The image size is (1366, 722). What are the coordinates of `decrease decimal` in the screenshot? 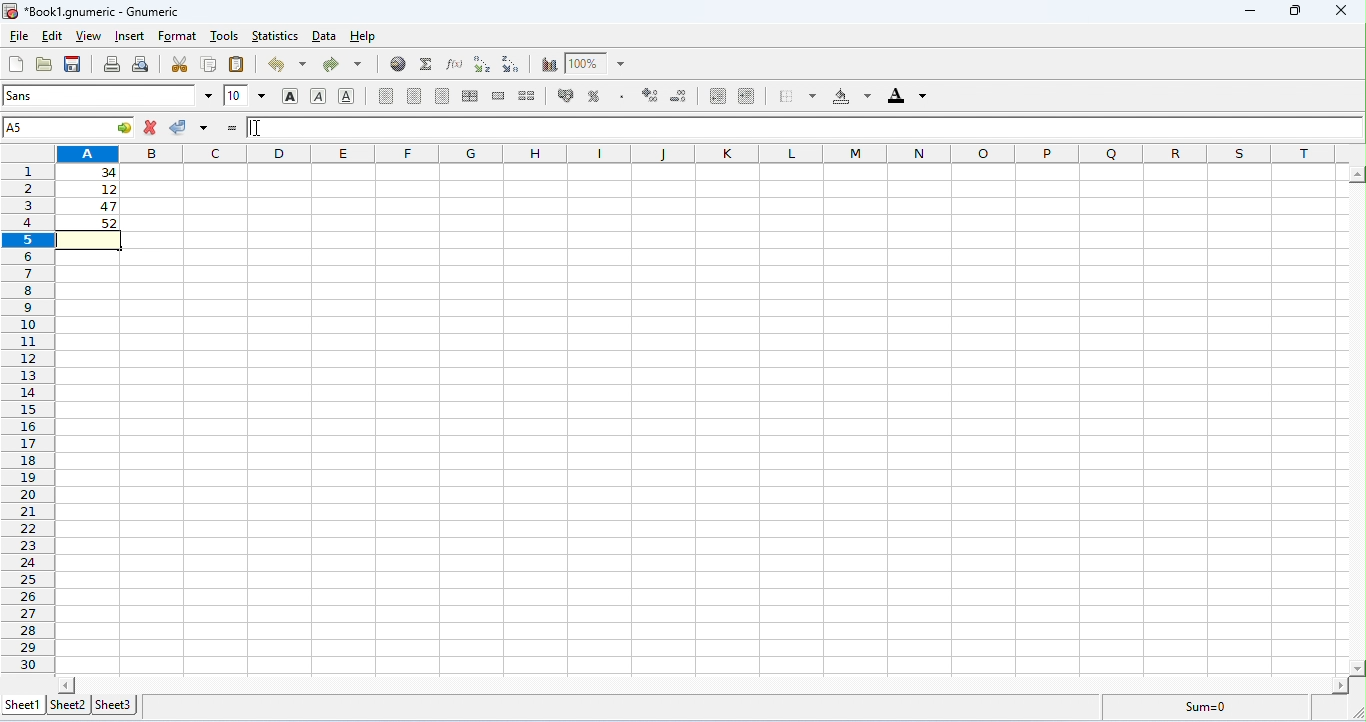 It's located at (650, 95).